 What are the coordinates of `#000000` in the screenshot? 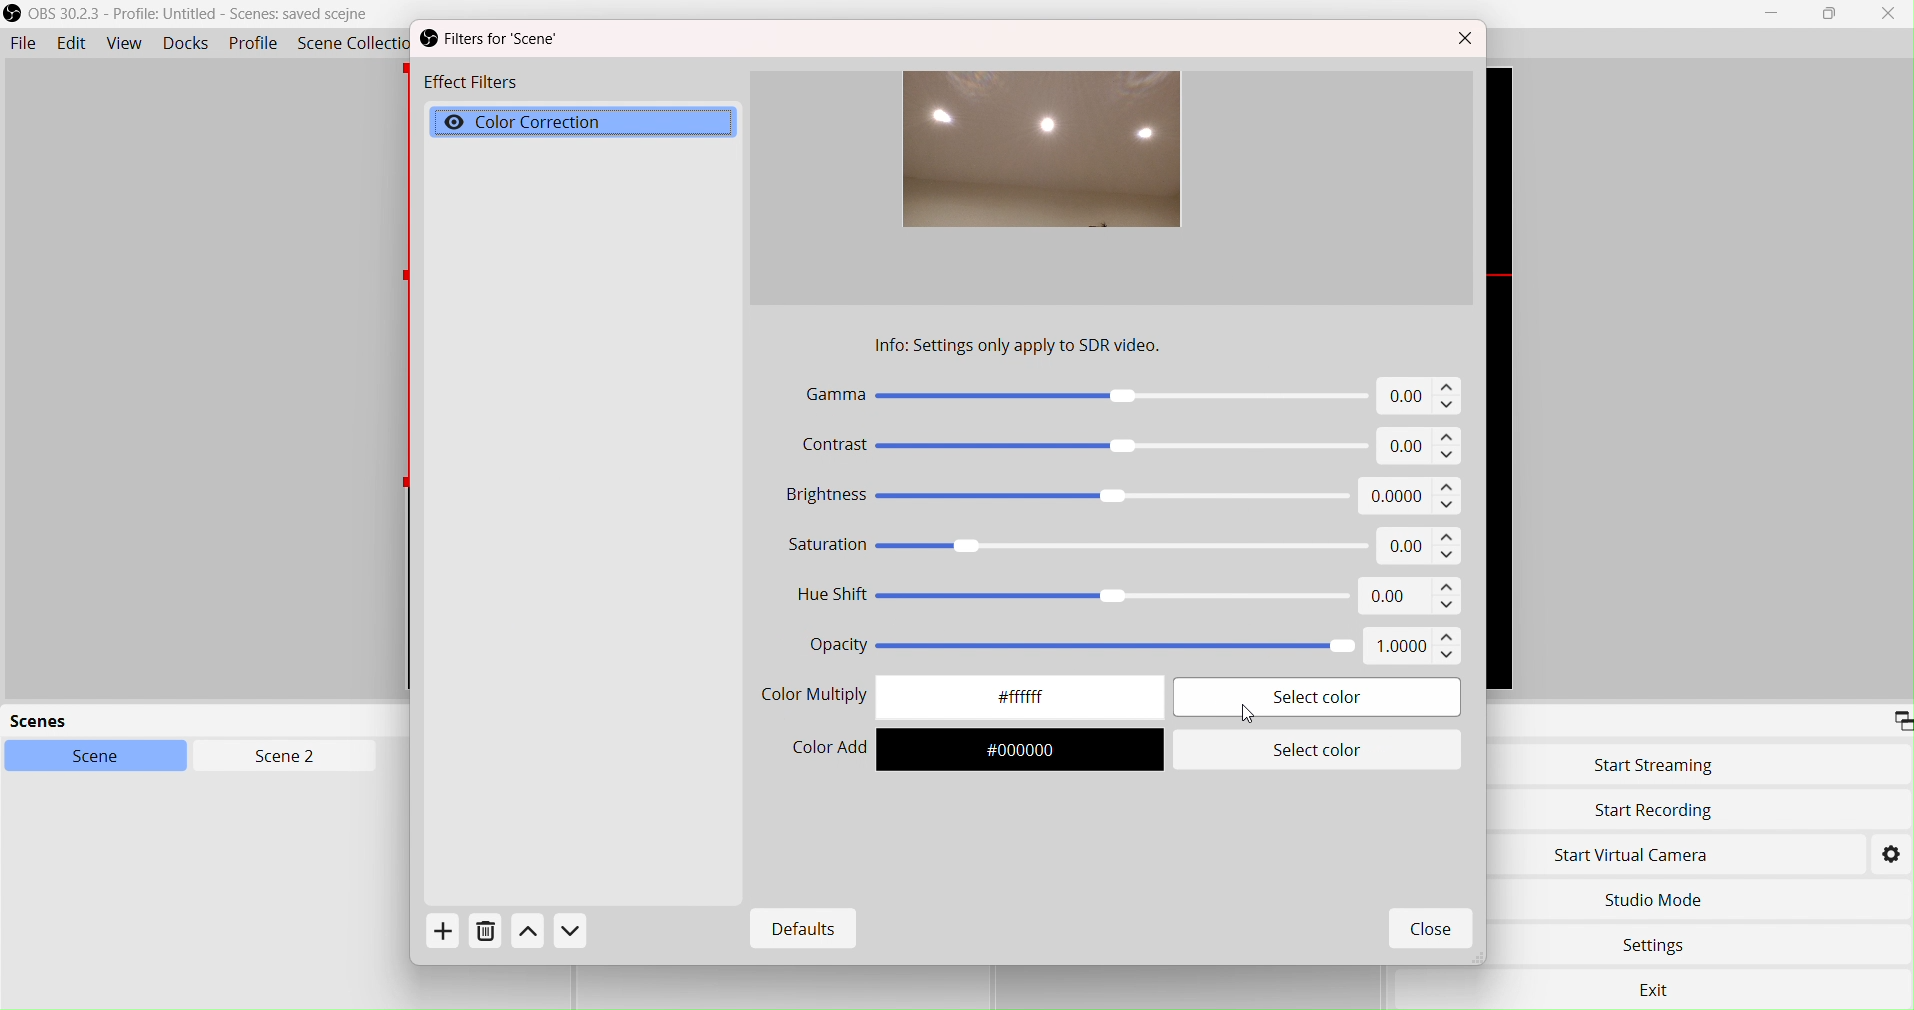 It's located at (1037, 752).